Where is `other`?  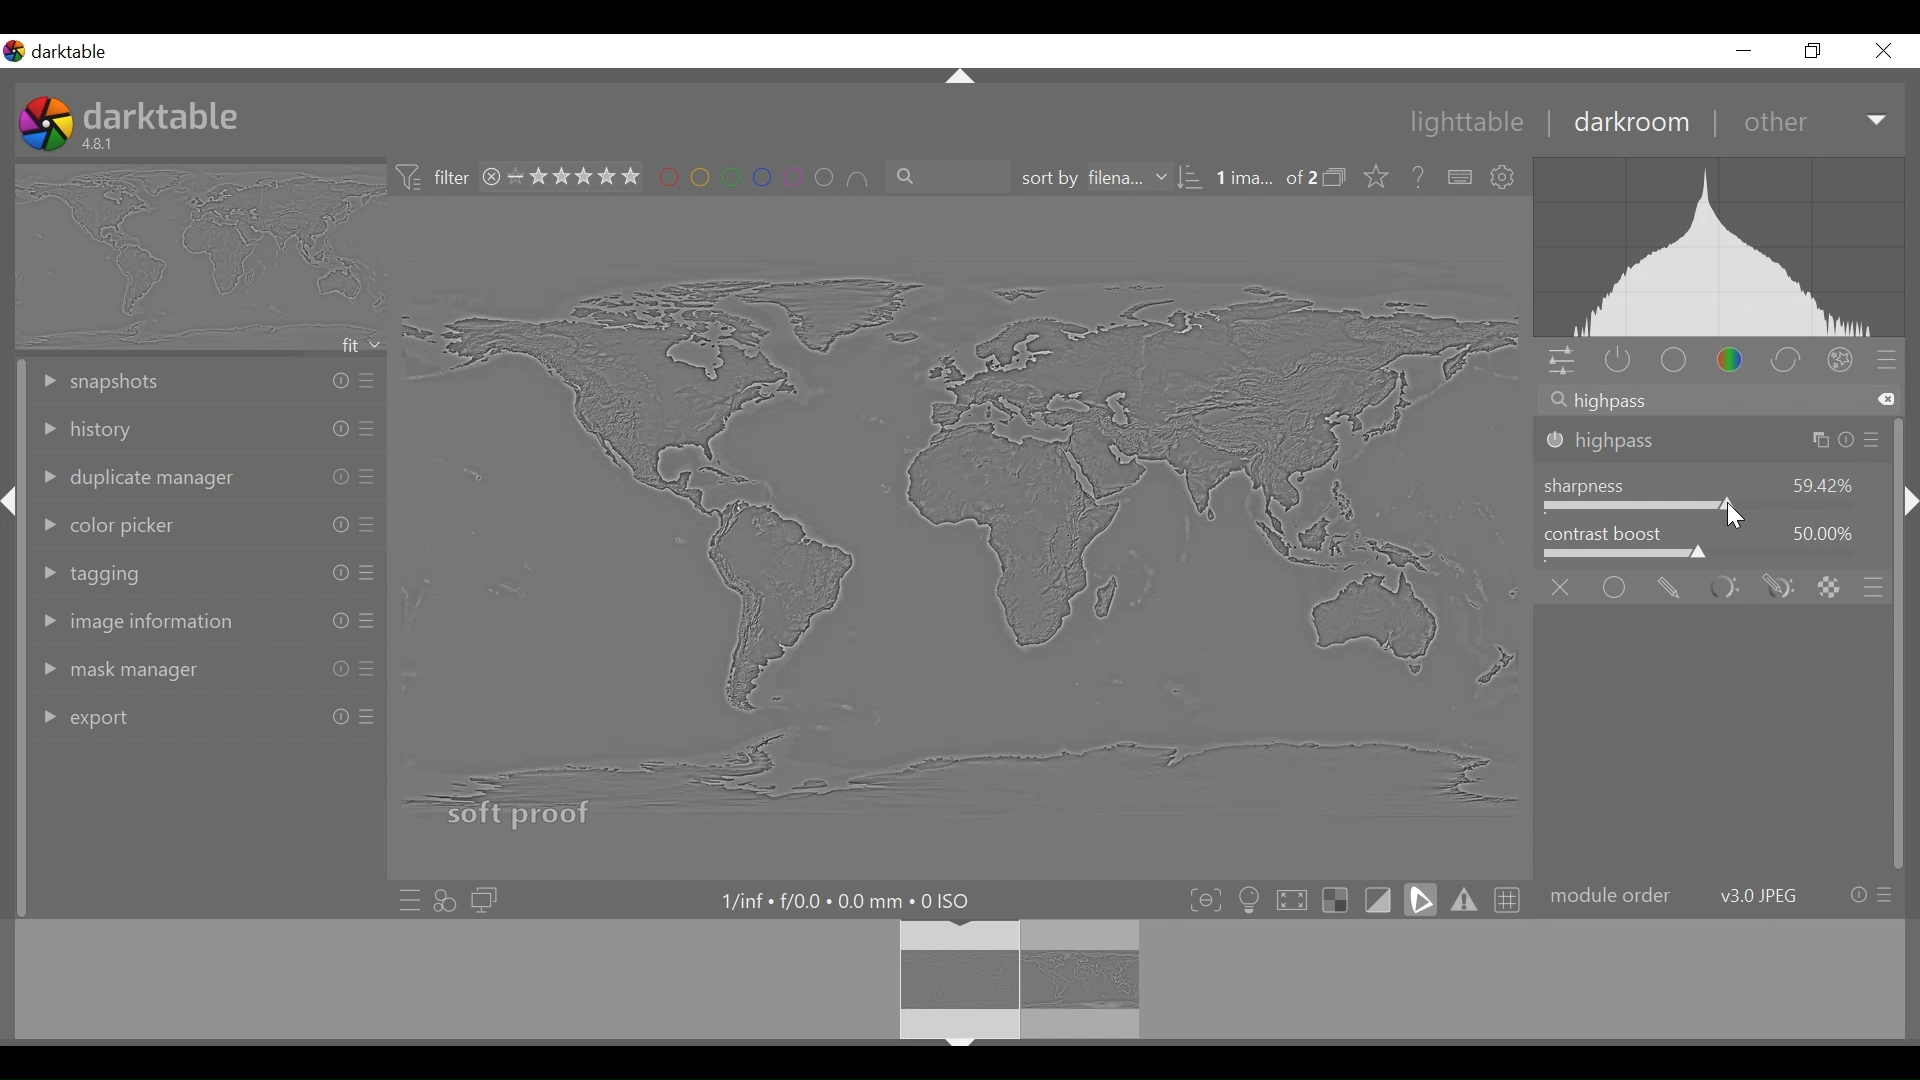 other is located at coordinates (1774, 123).